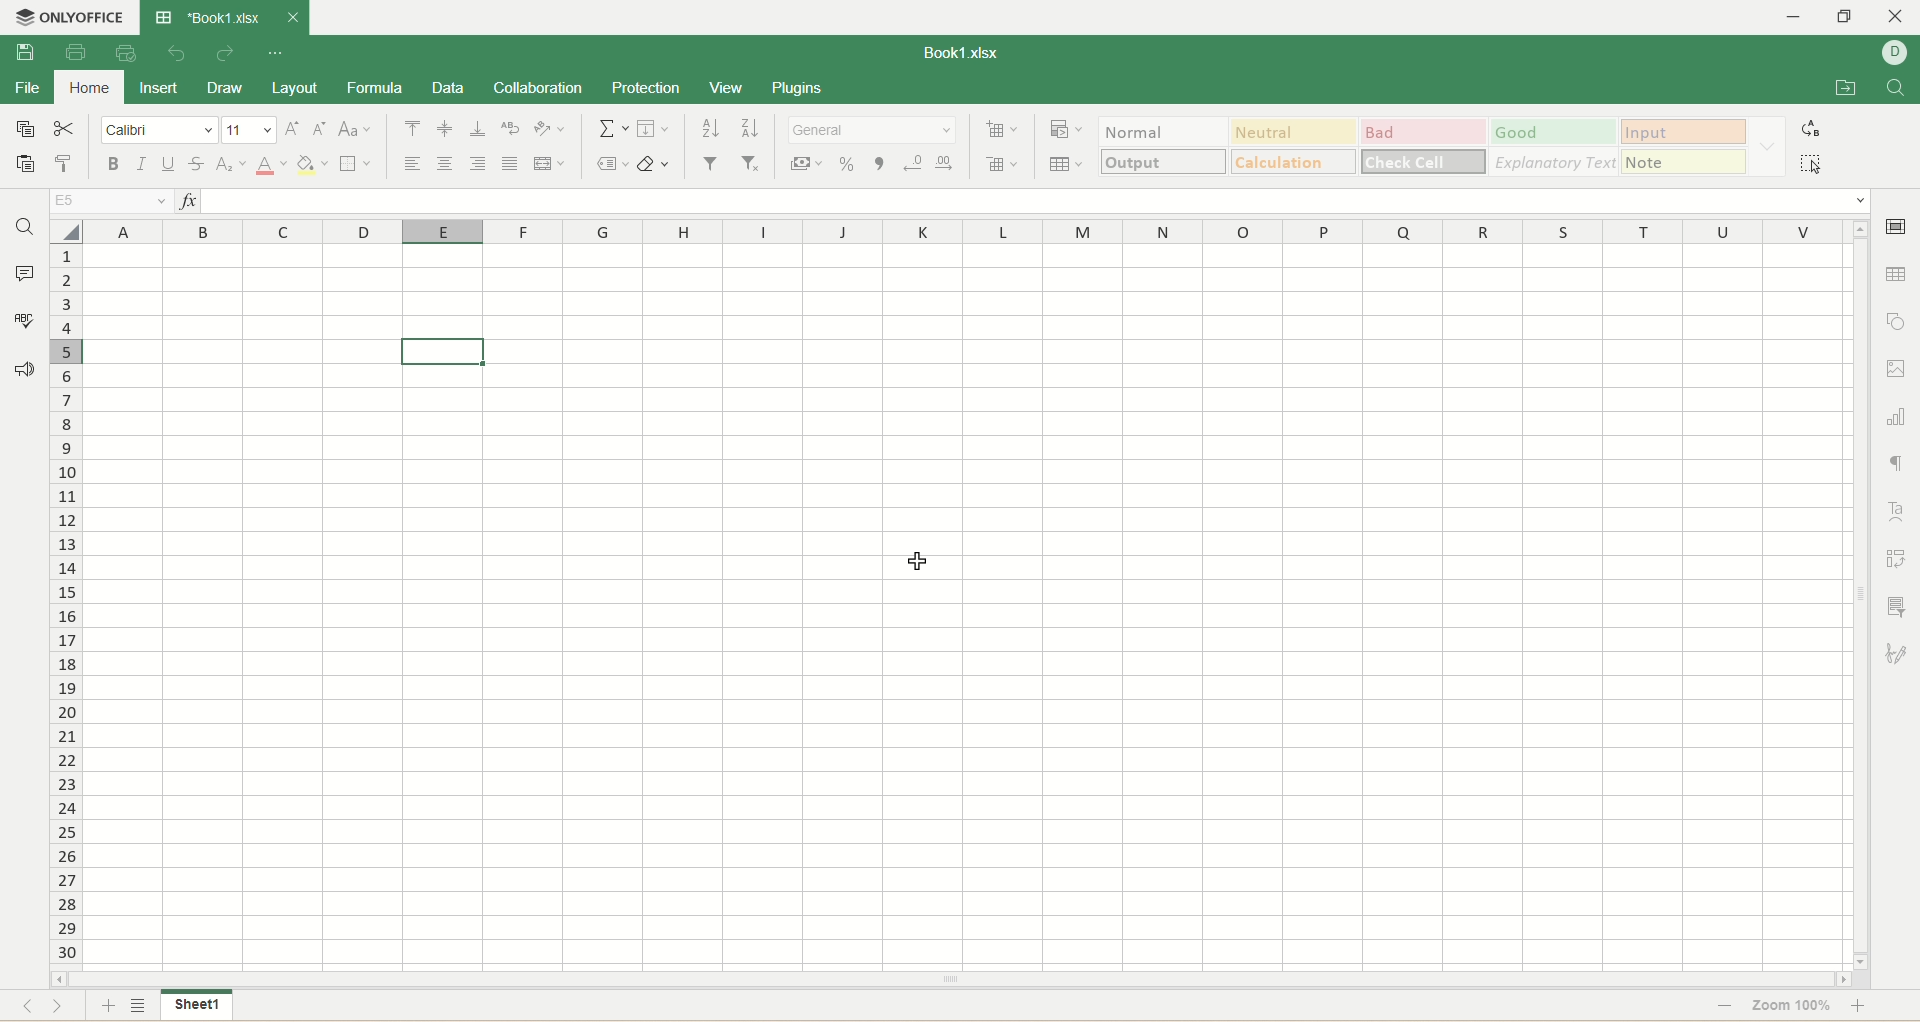 The width and height of the screenshot is (1920, 1022). Describe the element at coordinates (29, 1008) in the screenshot. I see `previous` at that location.